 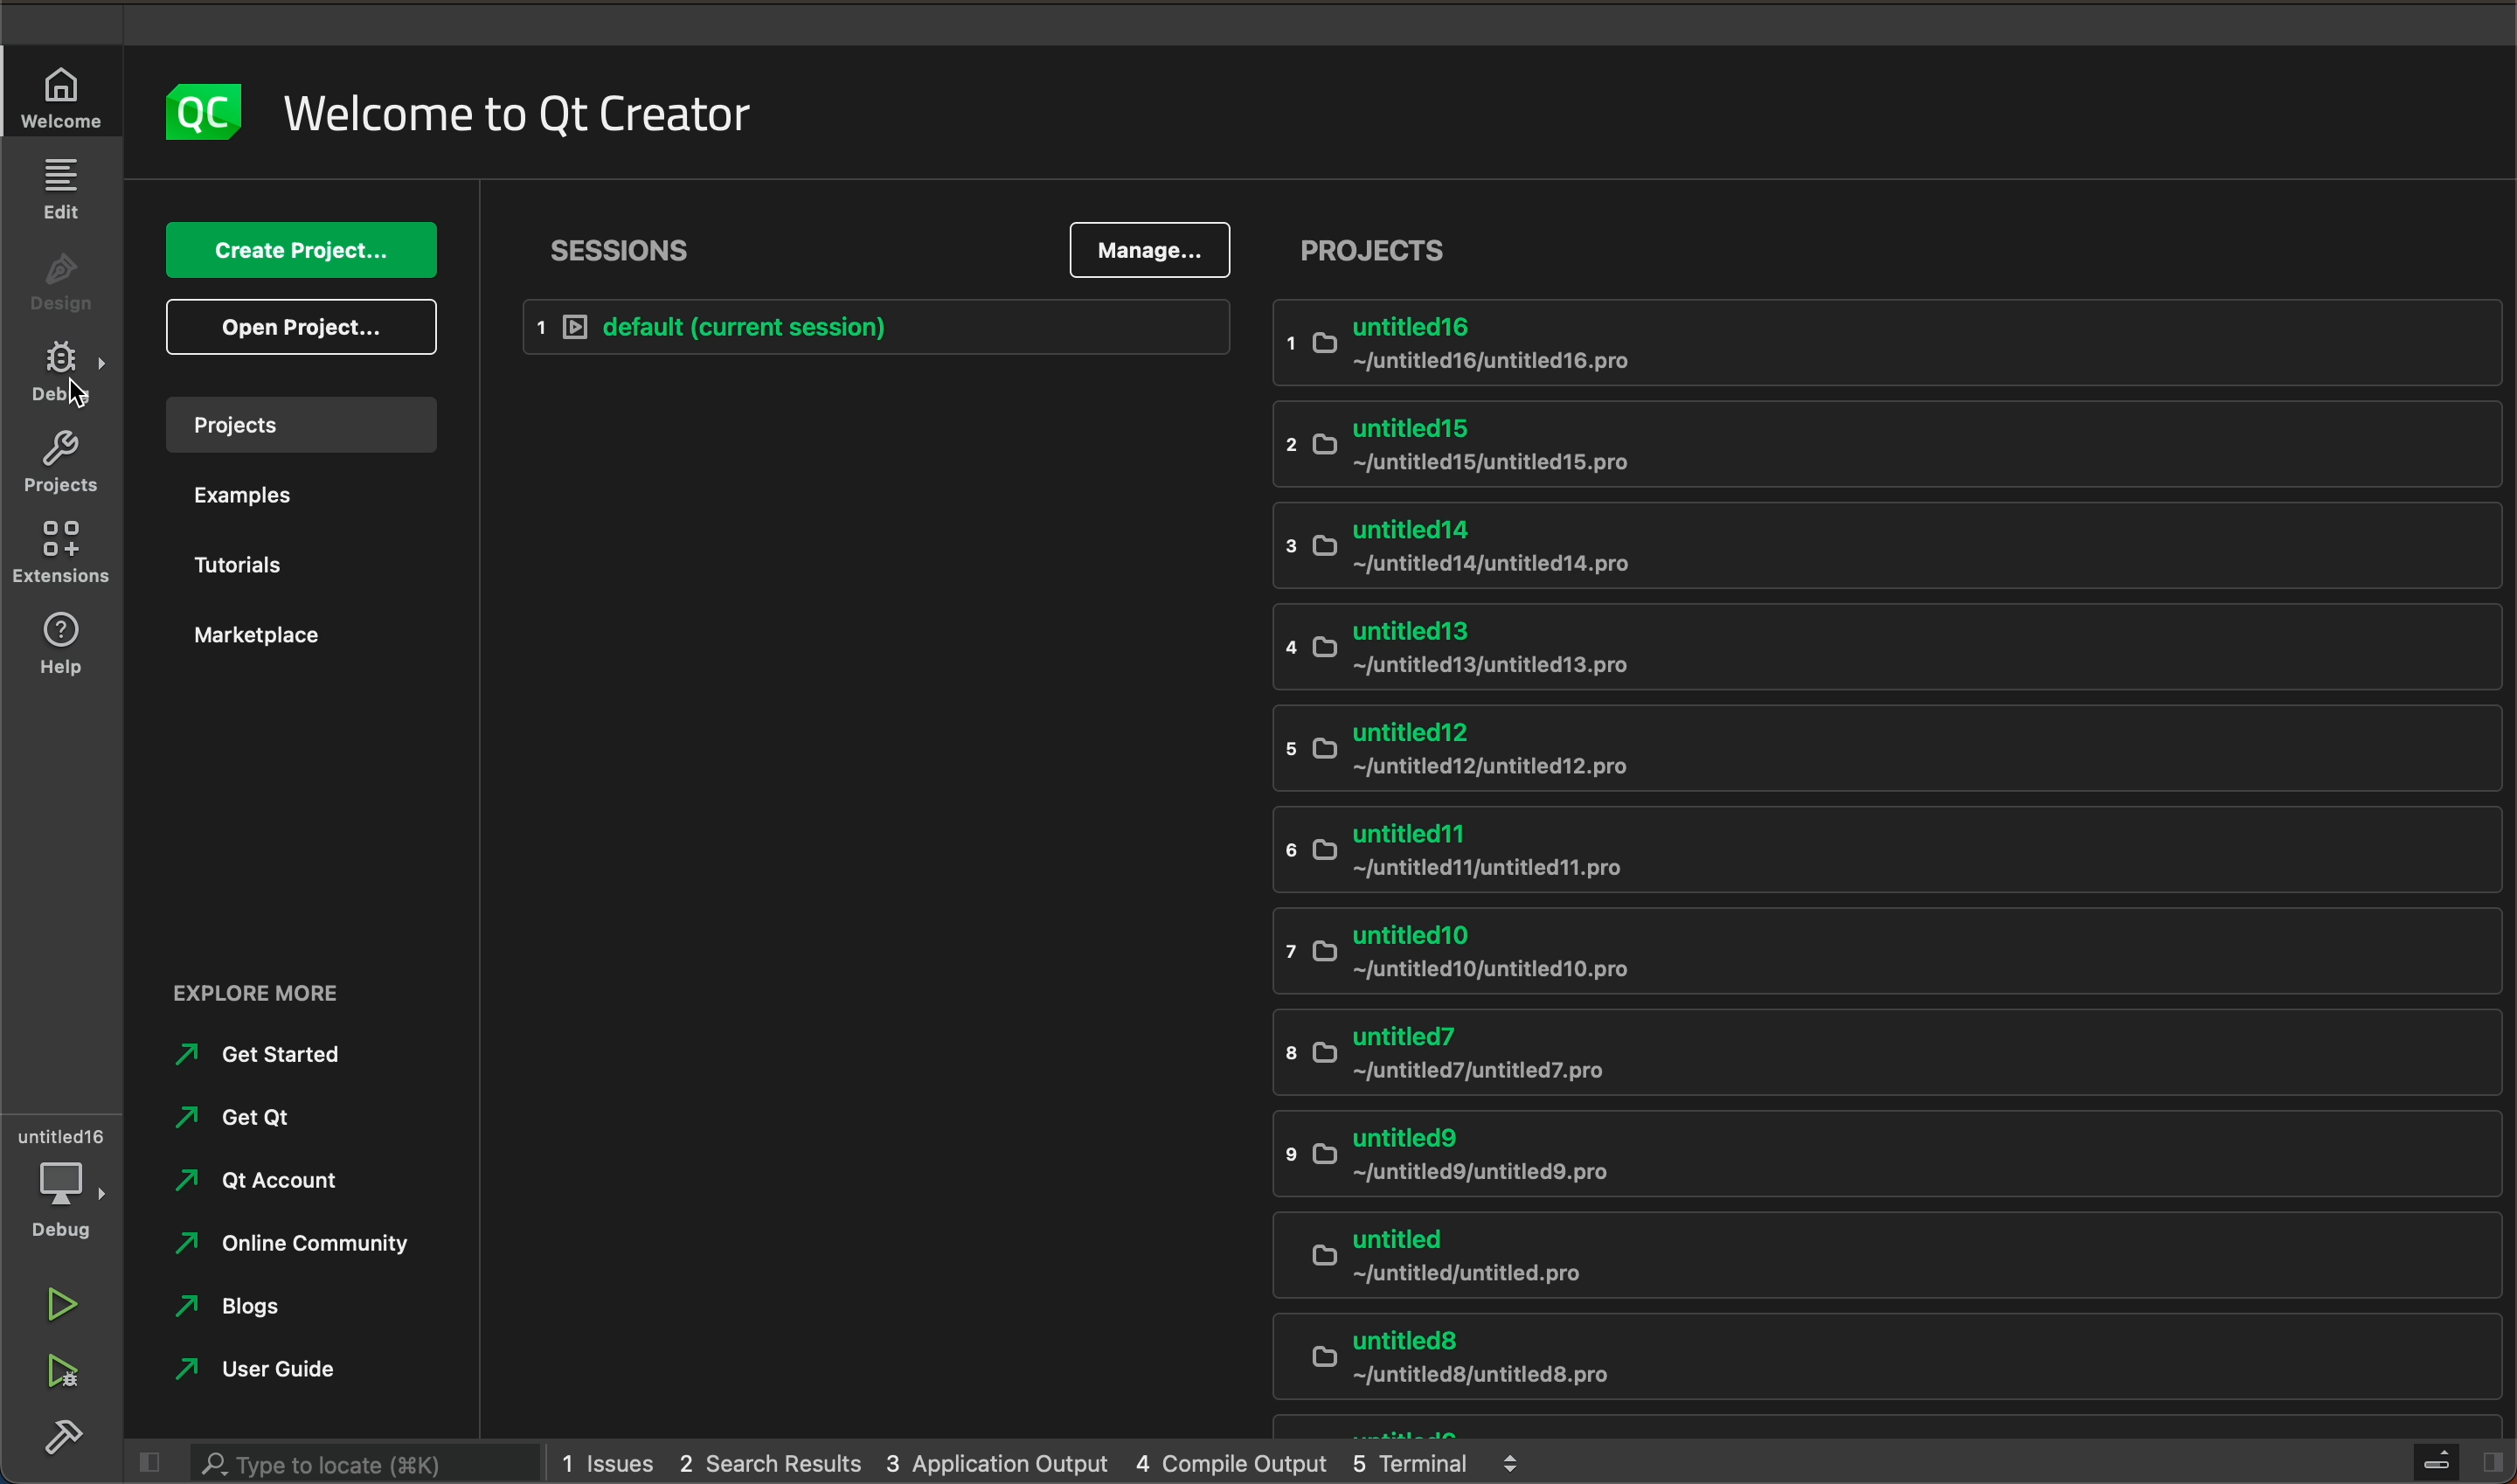 What do you see at coordinates (279, 1062) in the screenshot?
I see `get started` at bounding box center [279, 1062].